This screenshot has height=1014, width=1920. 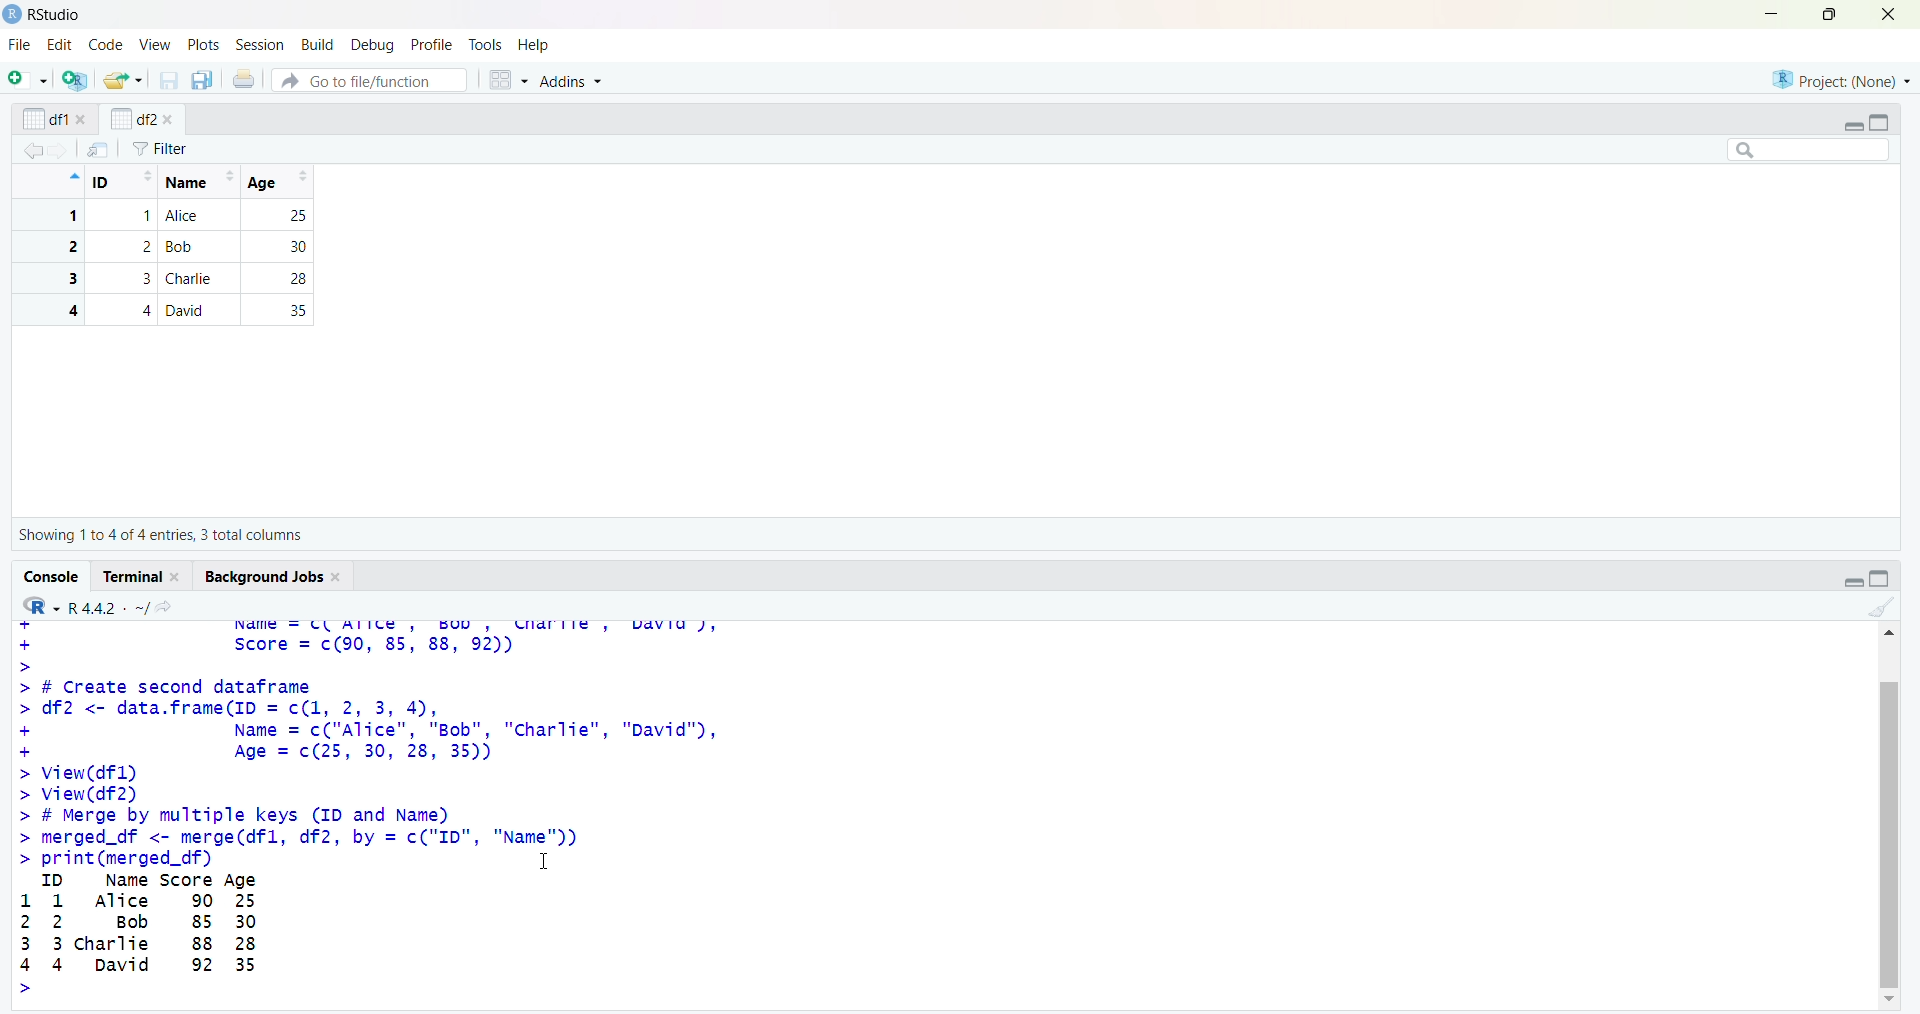 I want to click on age, so click(x=282, y=182).